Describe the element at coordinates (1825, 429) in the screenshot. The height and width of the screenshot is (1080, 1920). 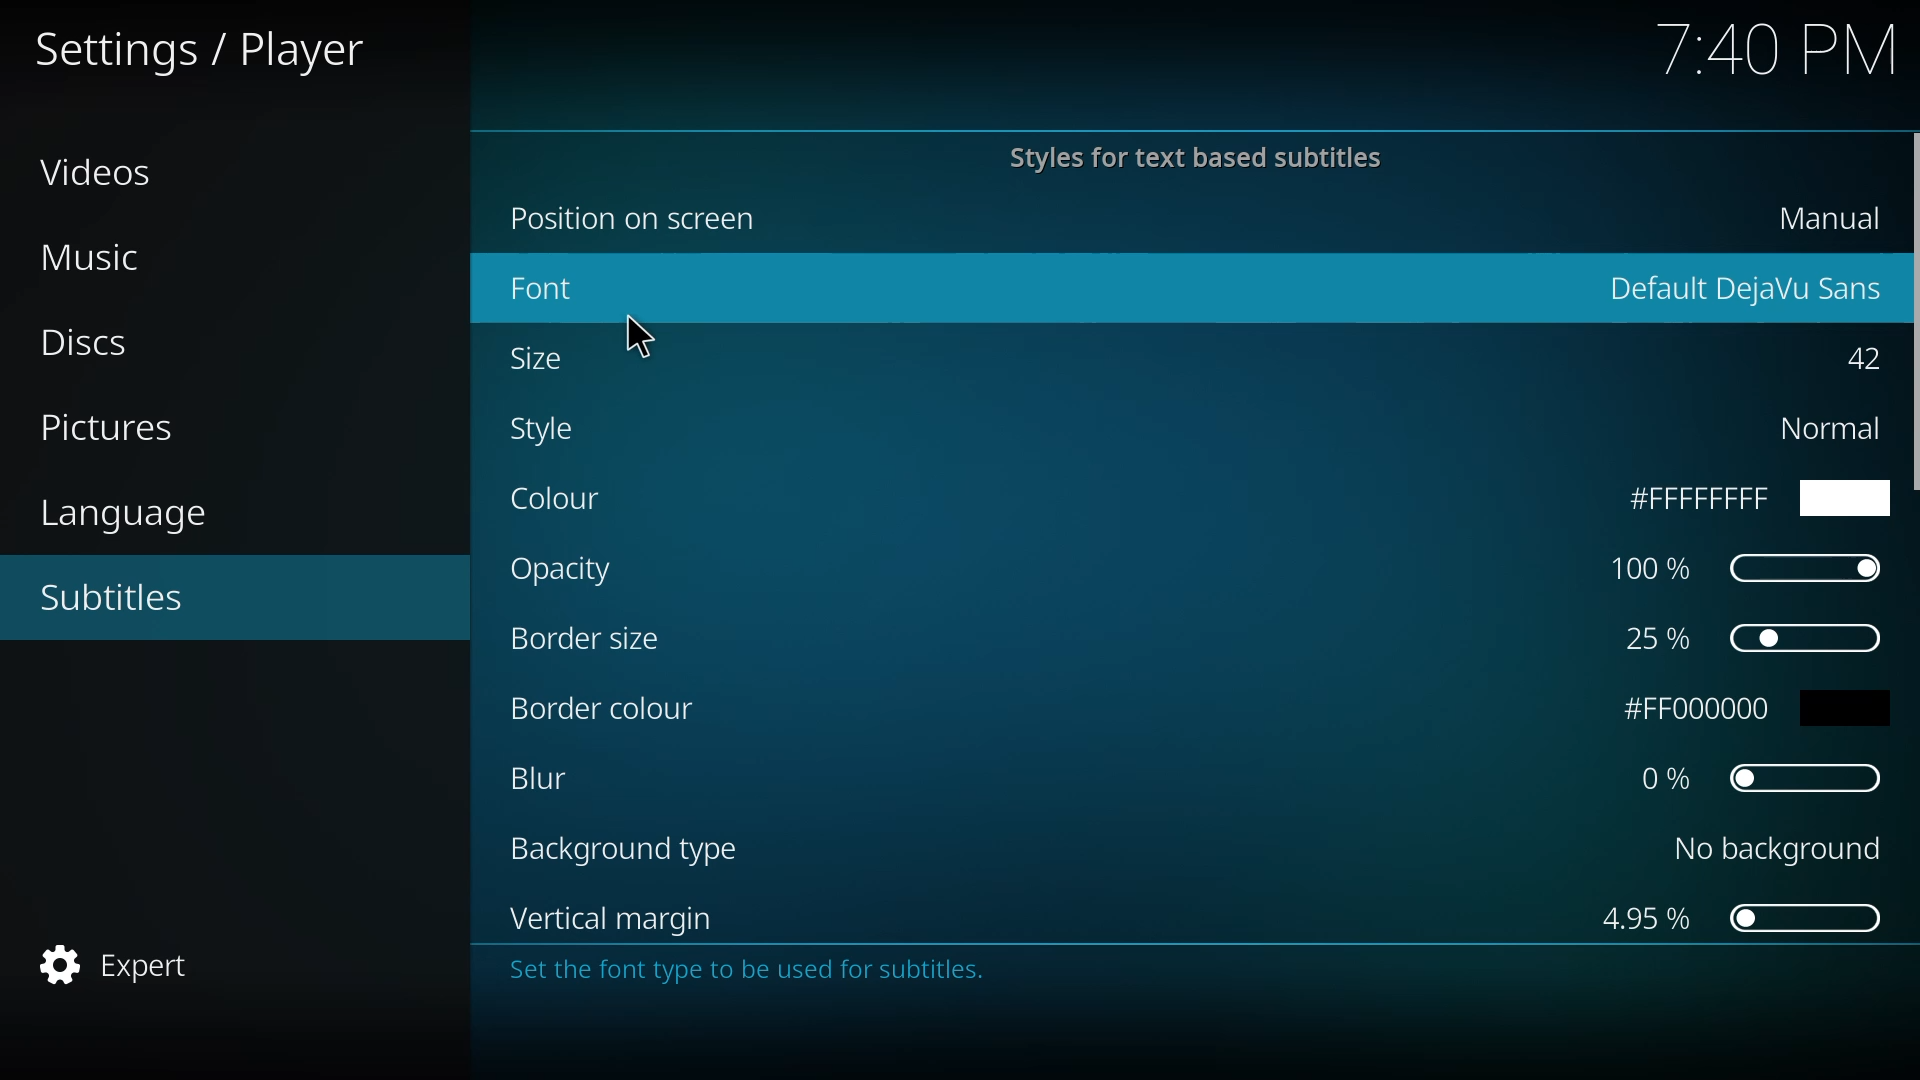
I see `normal` at that location.